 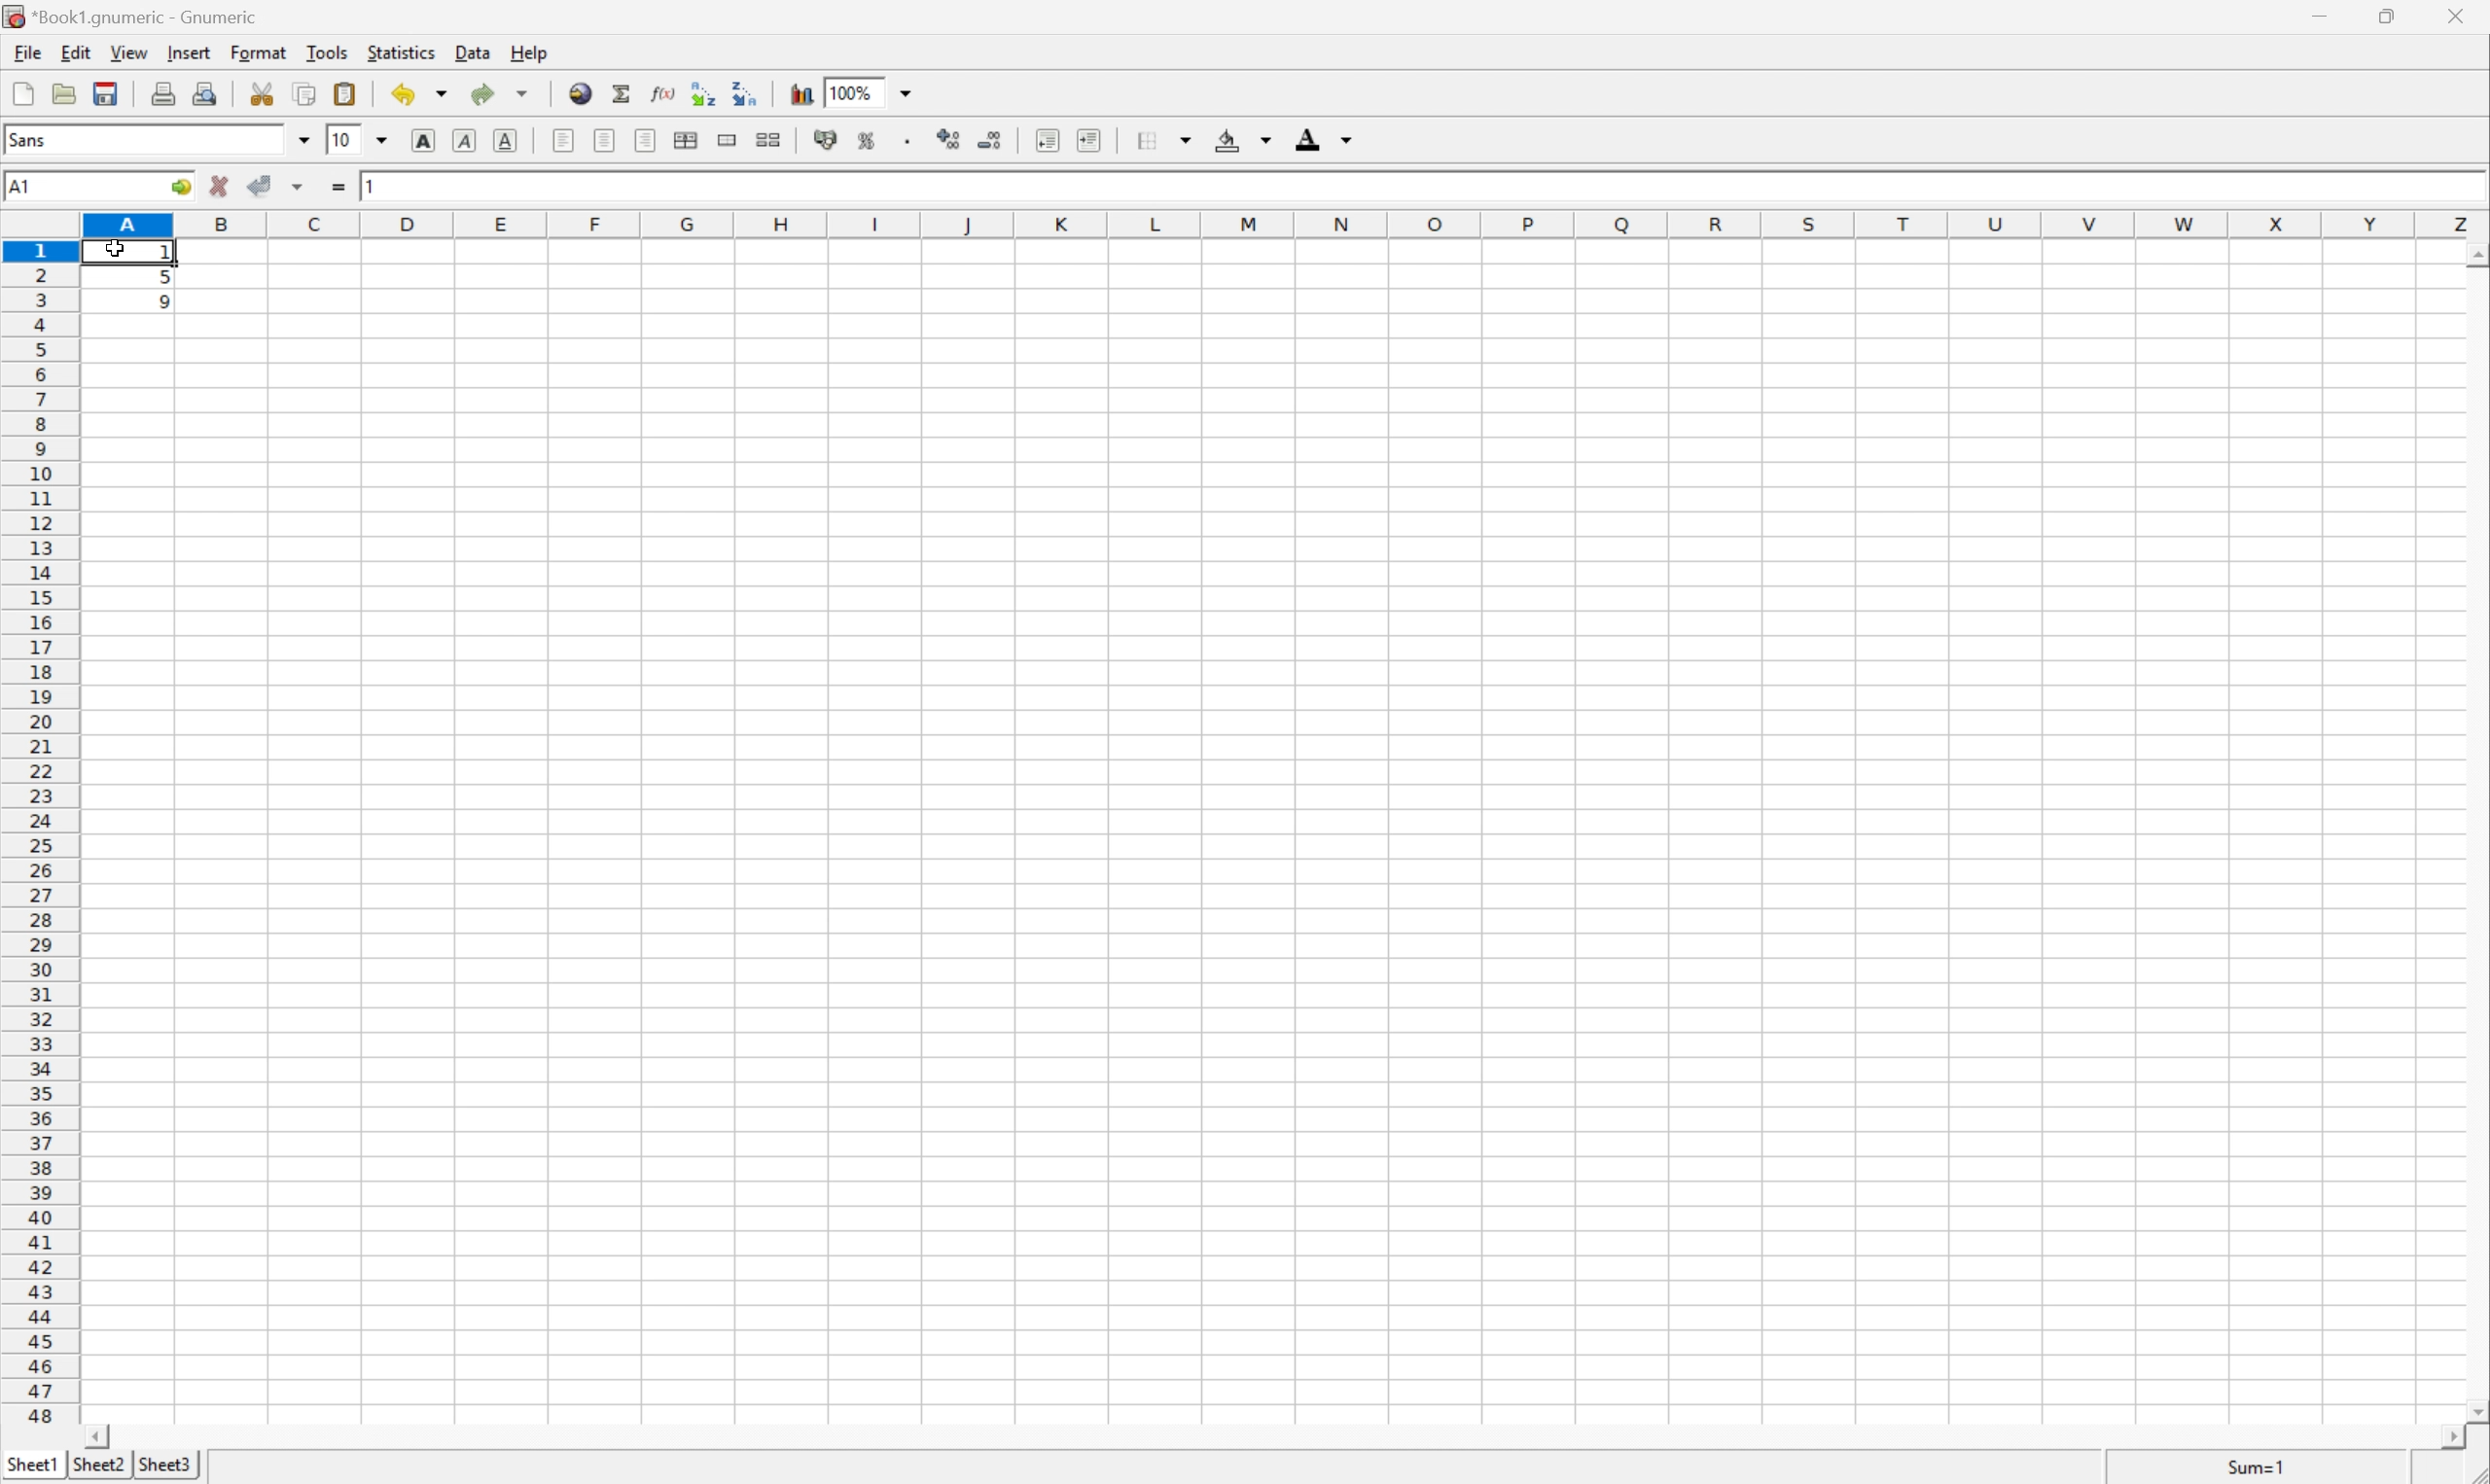 I want to click on accept changes across all selections, so click(x=299, y=187).